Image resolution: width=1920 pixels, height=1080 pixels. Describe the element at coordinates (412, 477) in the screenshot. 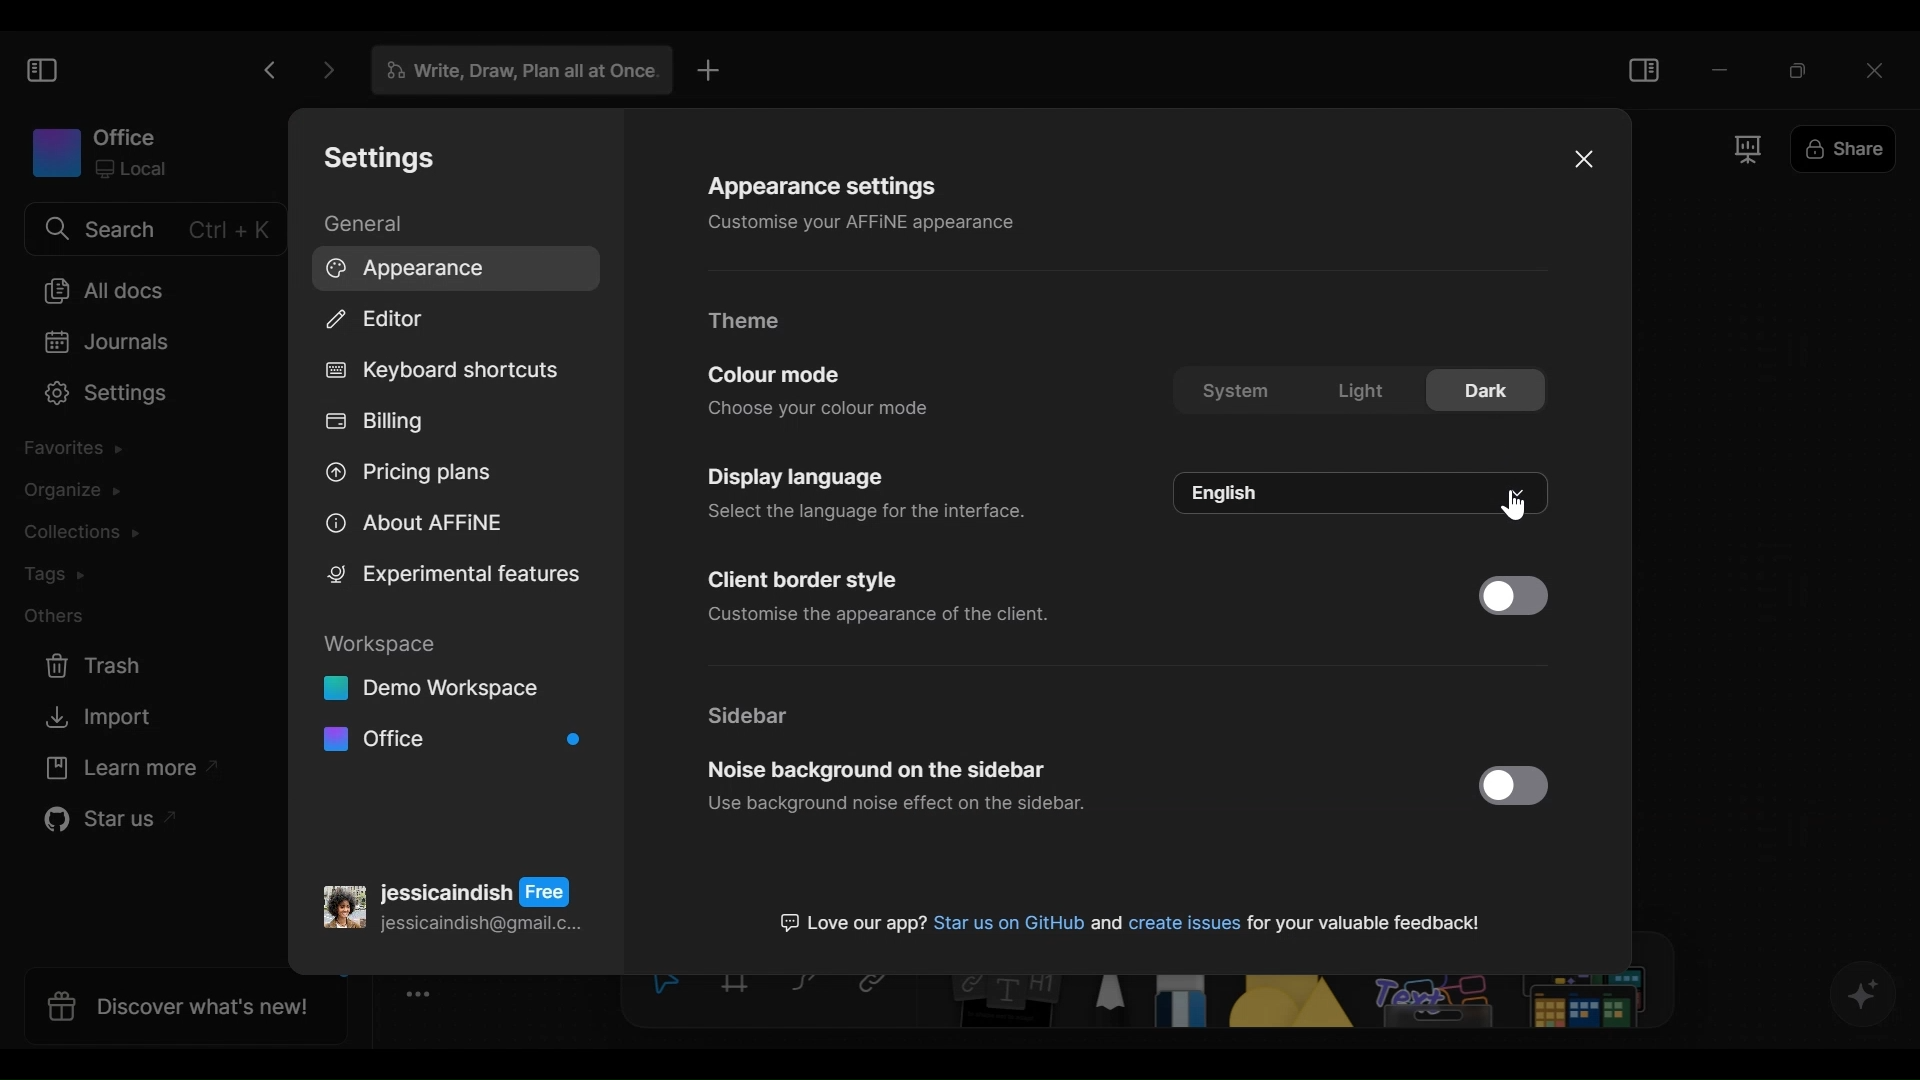

I see `Pricing plans` at that location.